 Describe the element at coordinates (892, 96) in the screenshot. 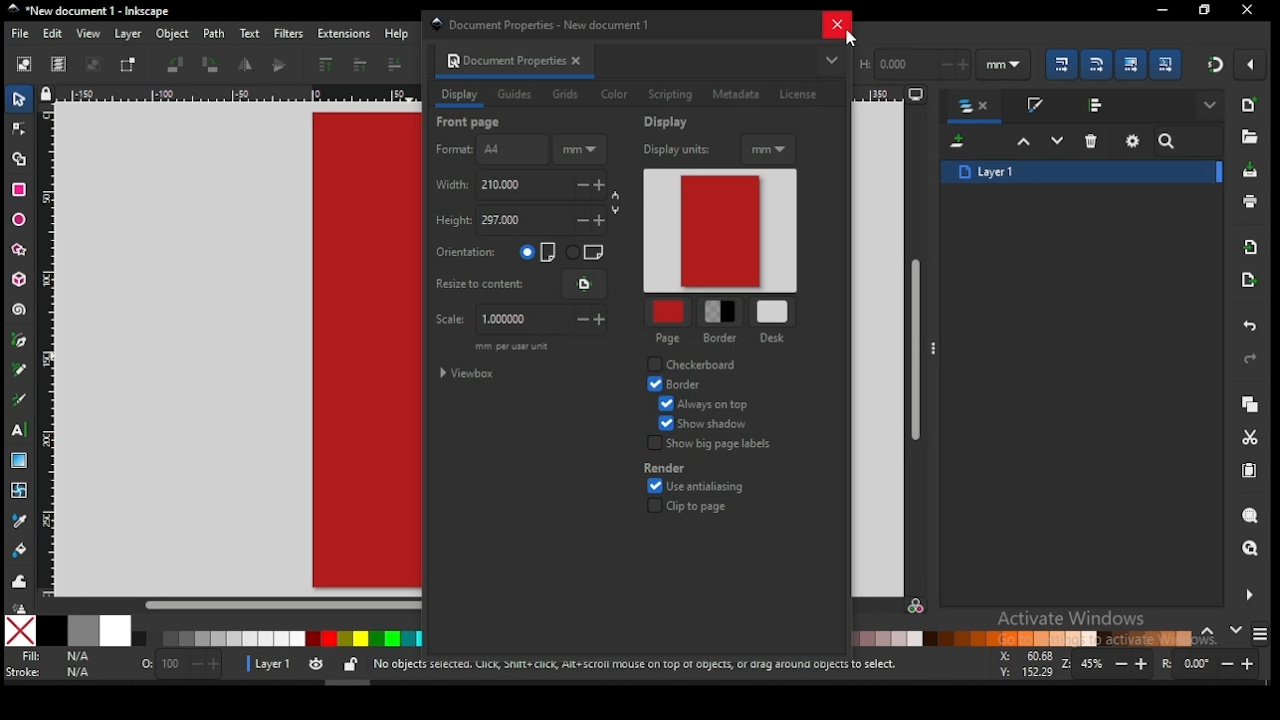

I see `horizontal ruler` at that location.